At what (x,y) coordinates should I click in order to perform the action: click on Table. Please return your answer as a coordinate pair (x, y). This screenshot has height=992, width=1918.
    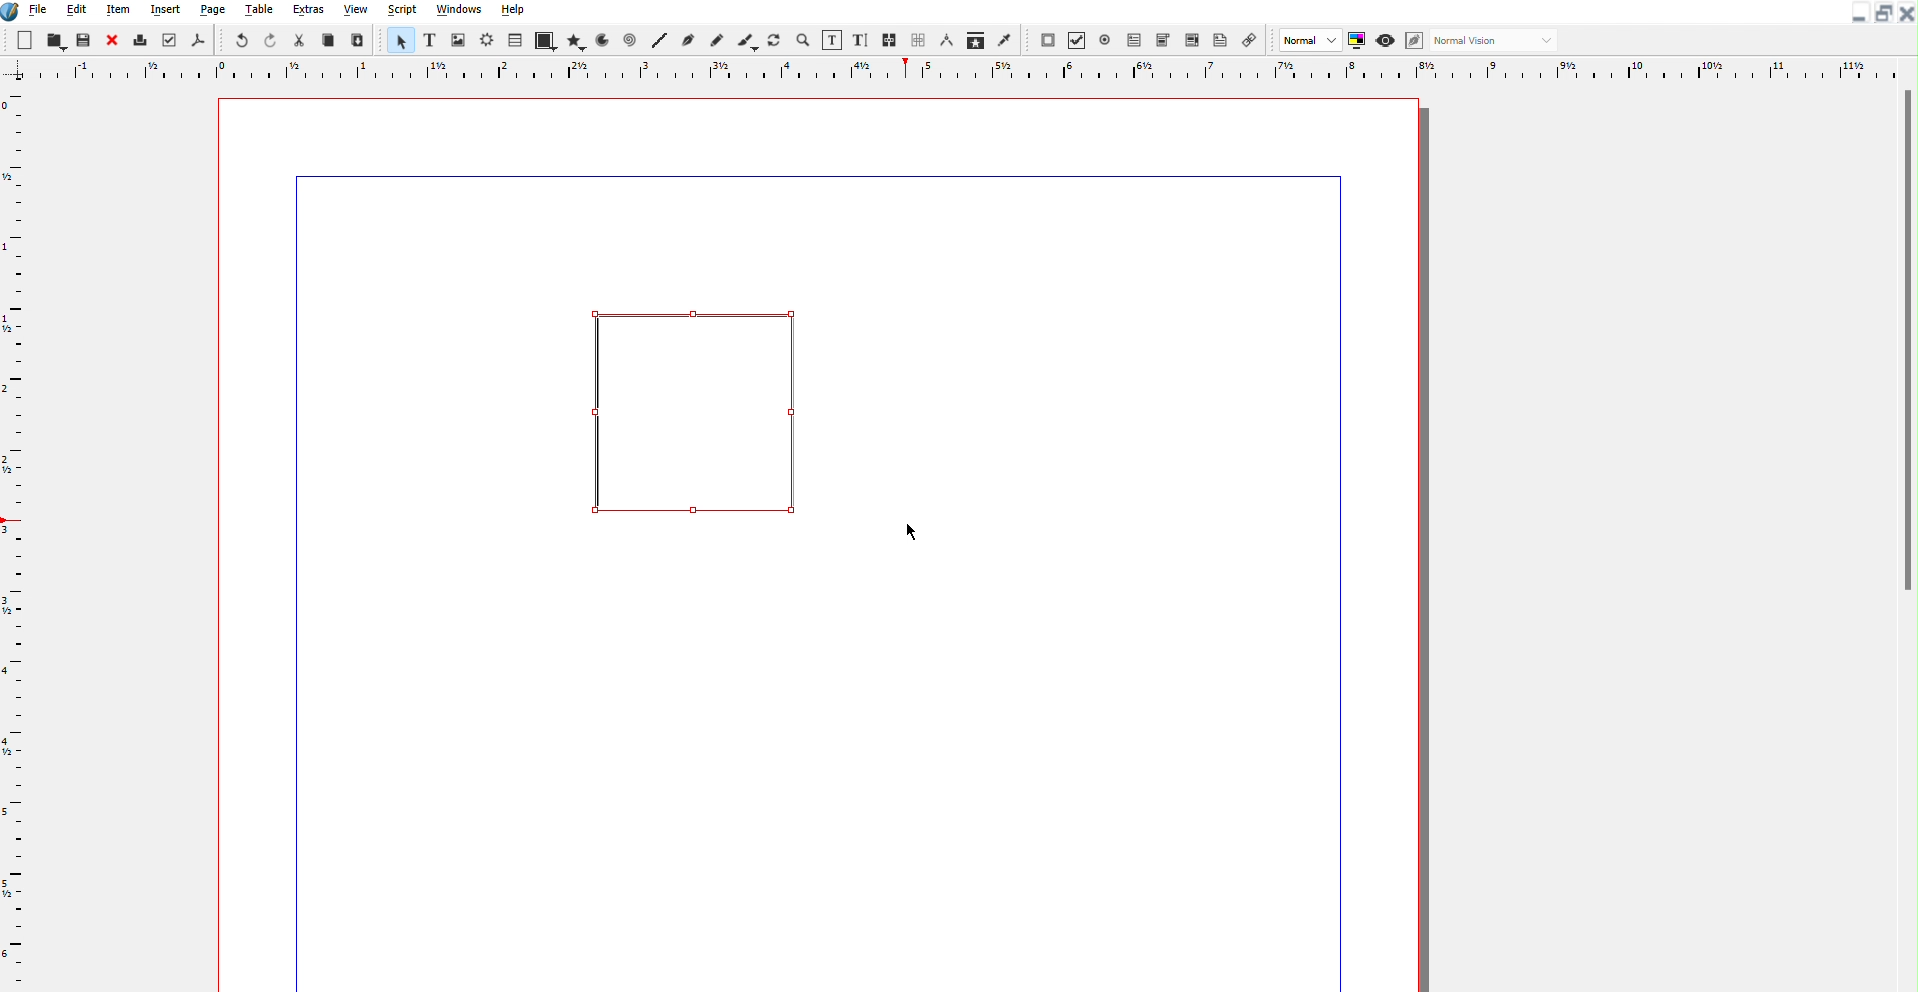
    Looking at the image, I should click on (517, 40).